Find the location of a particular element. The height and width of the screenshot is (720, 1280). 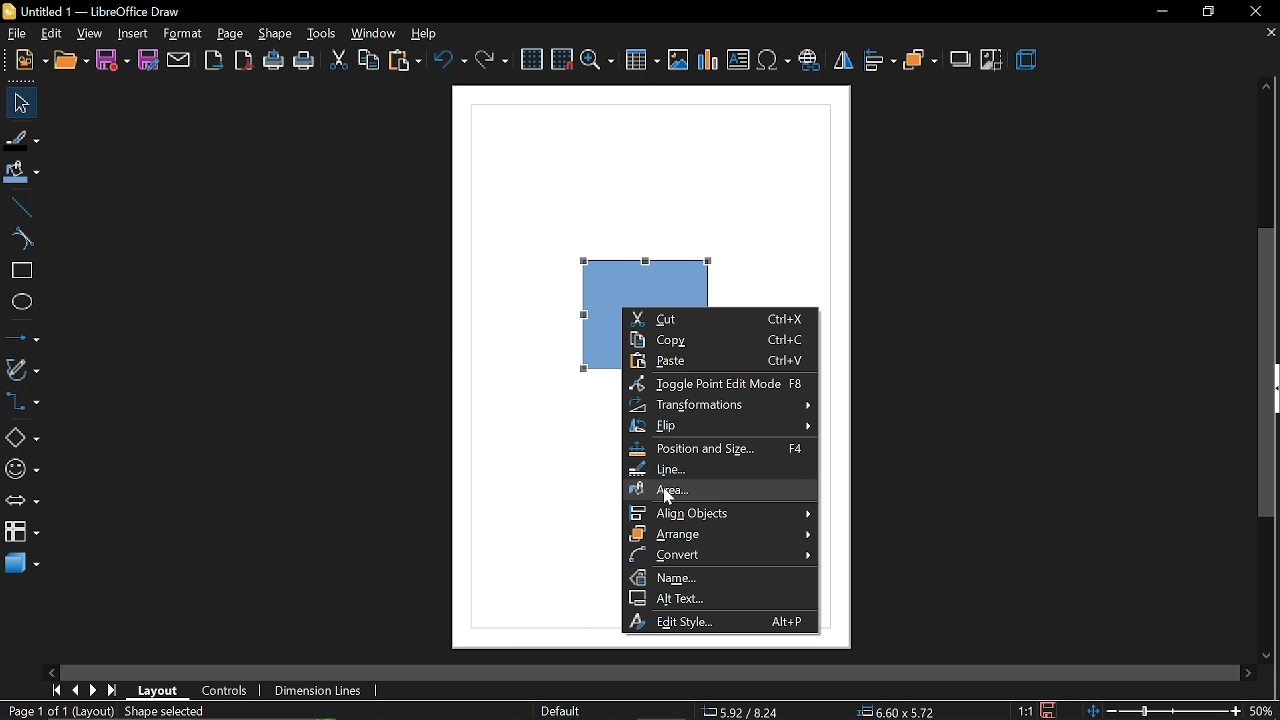

line is located at coordinates (721, 469).